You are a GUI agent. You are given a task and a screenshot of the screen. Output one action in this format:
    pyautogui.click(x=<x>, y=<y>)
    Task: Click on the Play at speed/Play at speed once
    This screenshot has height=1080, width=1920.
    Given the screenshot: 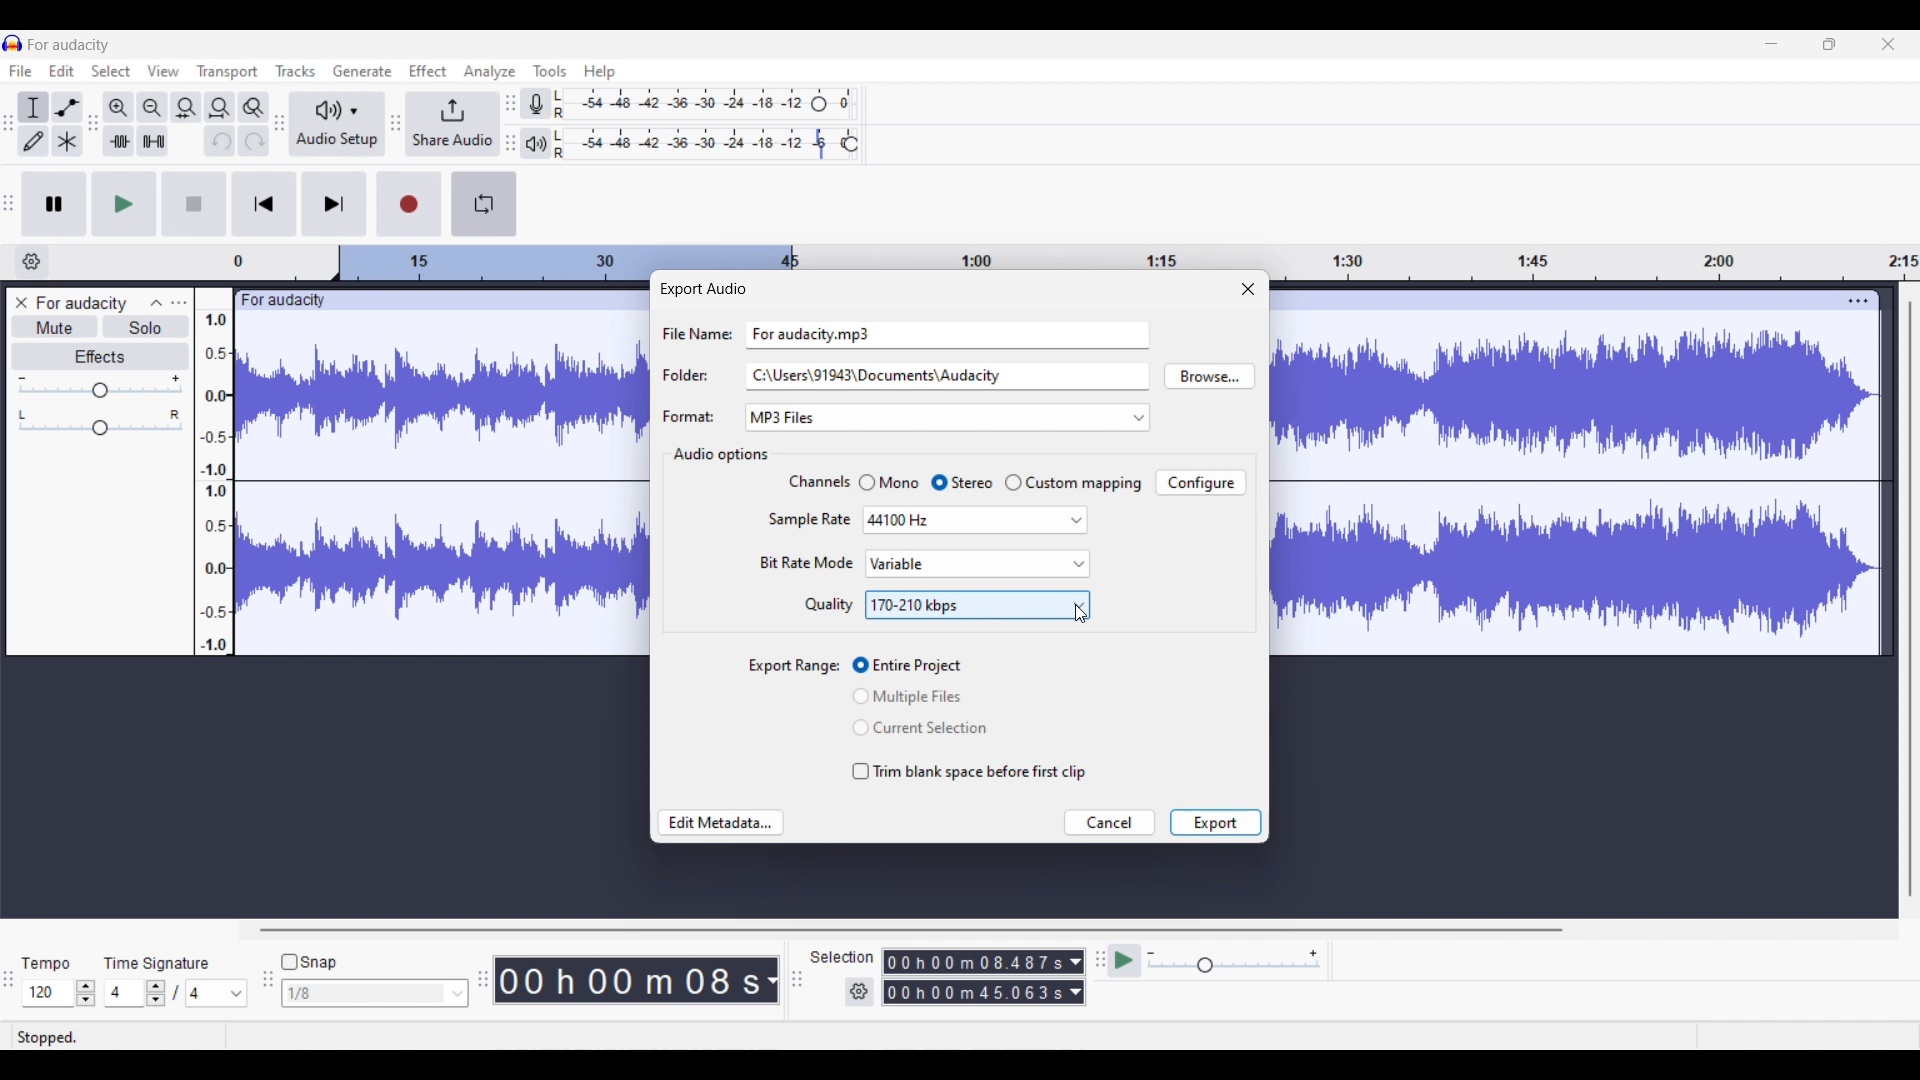 What is the action you would take?
    pyautogui.click(x=1126, y=960)
    